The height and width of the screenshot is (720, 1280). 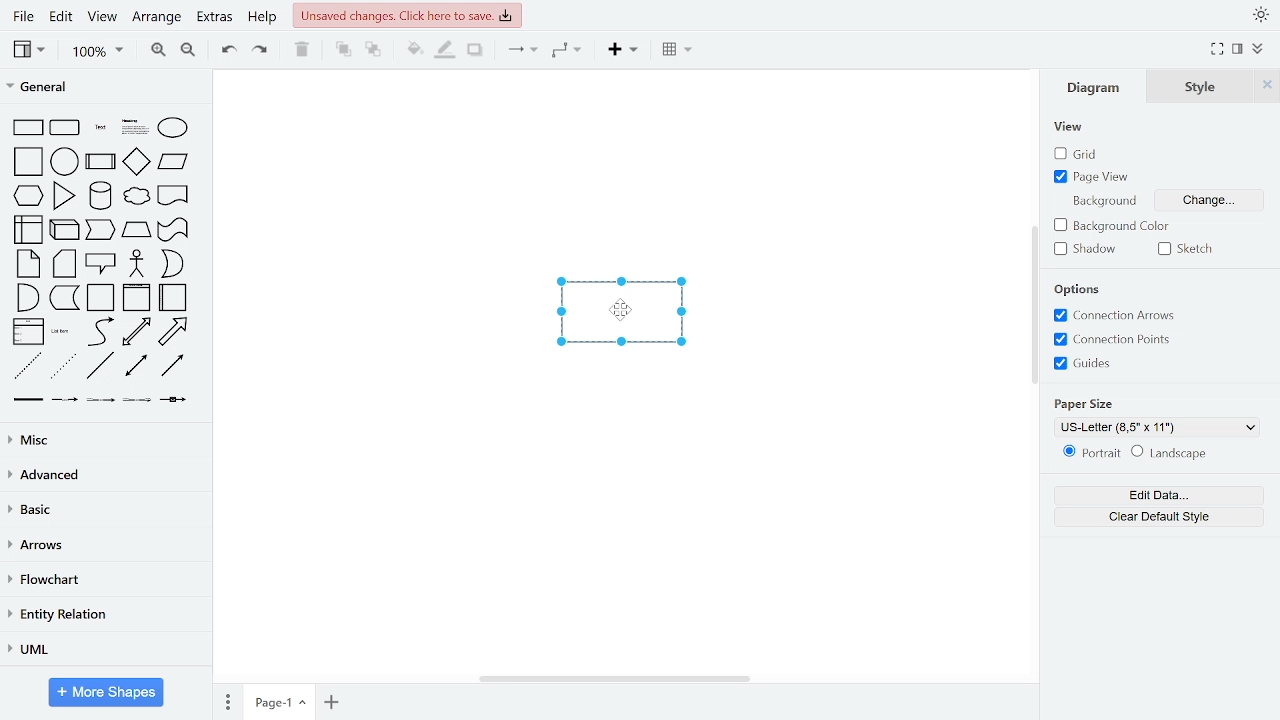 I want to click on collapse, so click(x=1258, y=50).